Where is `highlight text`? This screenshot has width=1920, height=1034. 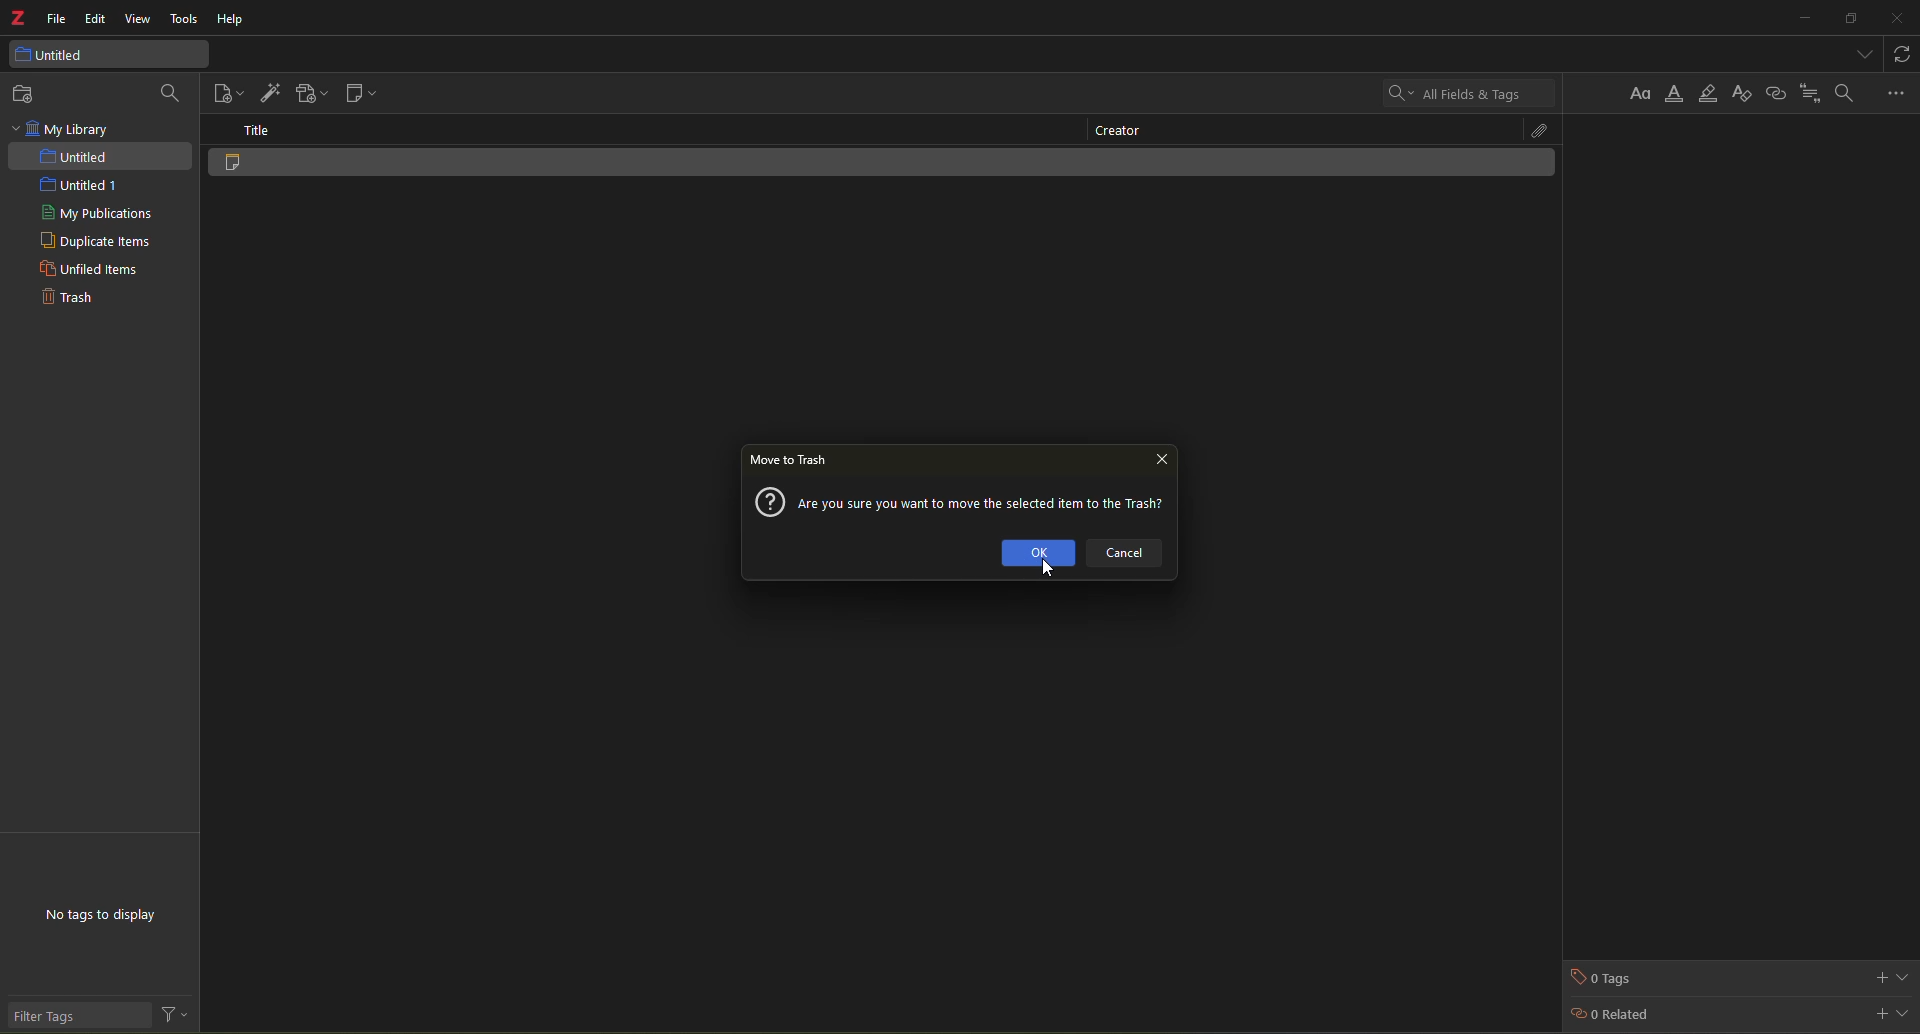 highlight text is located at coordinates (1708, 95).